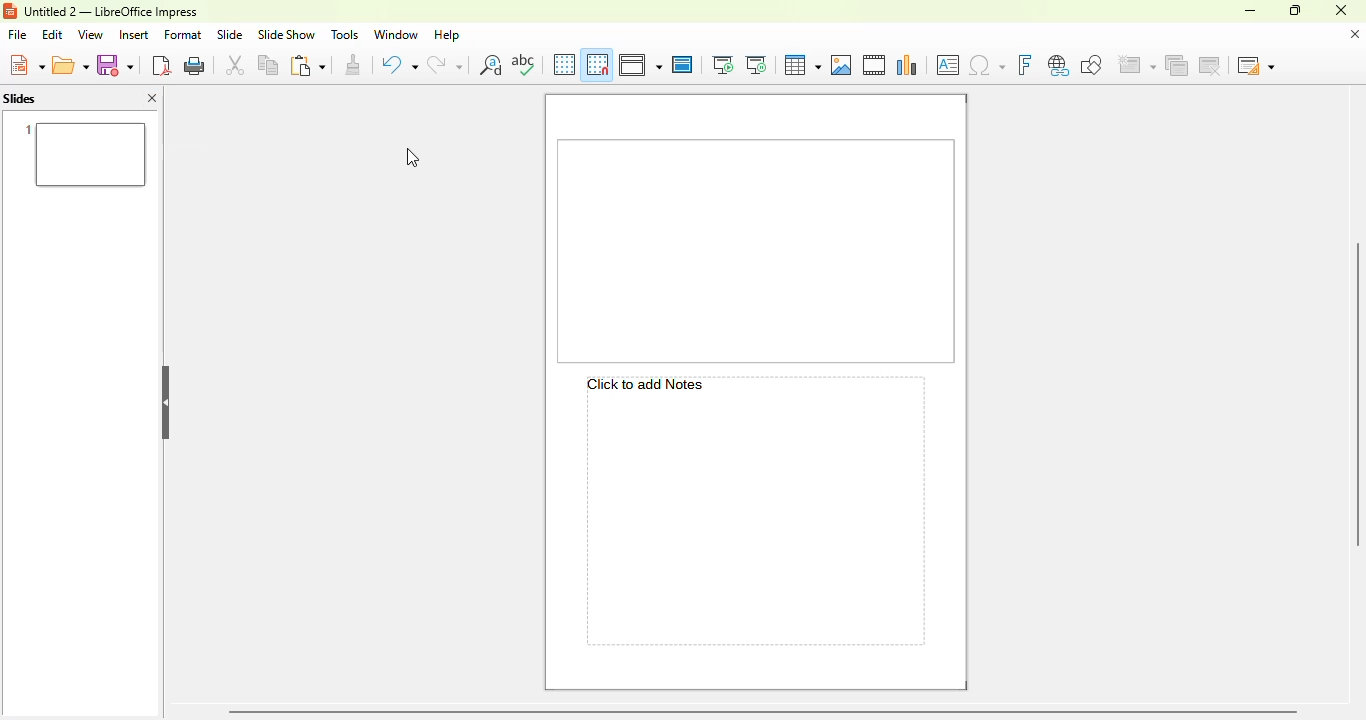 The image size is (1366, 720). What do you see at coordinates (447, 35) in the screenshot?
I see `help` at bounding box center [447, 35].